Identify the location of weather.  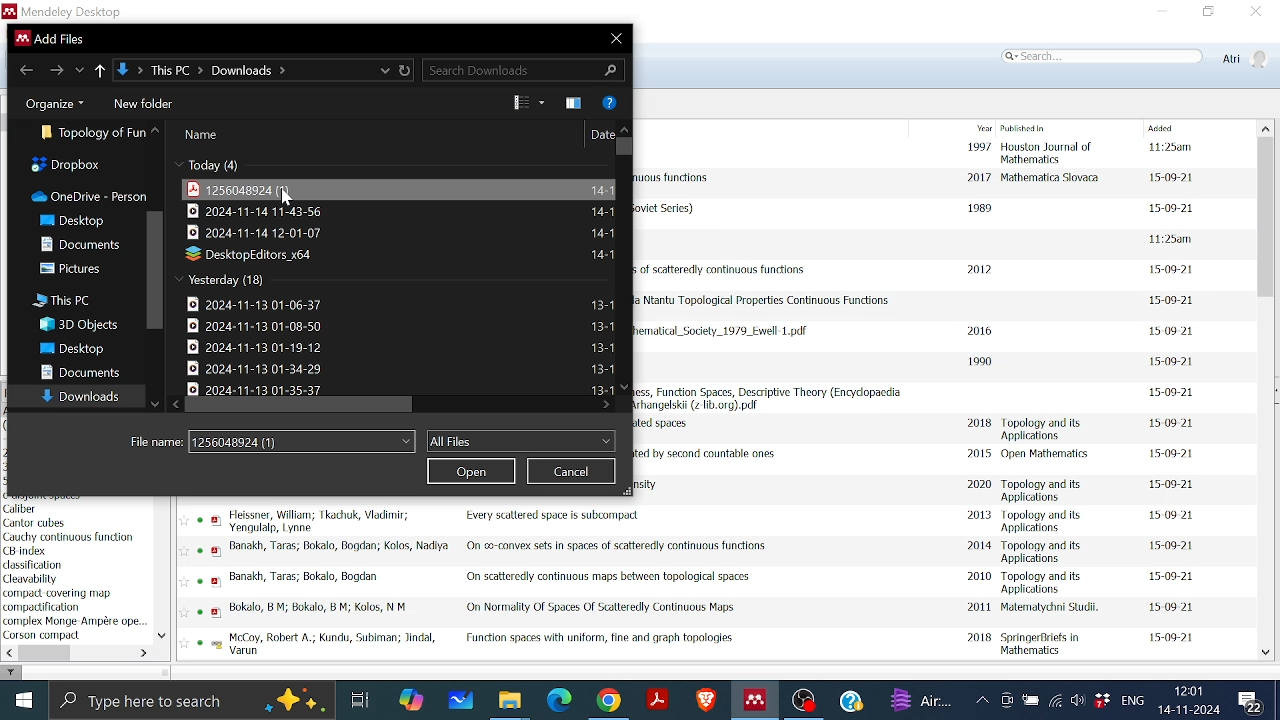
(925, 701).